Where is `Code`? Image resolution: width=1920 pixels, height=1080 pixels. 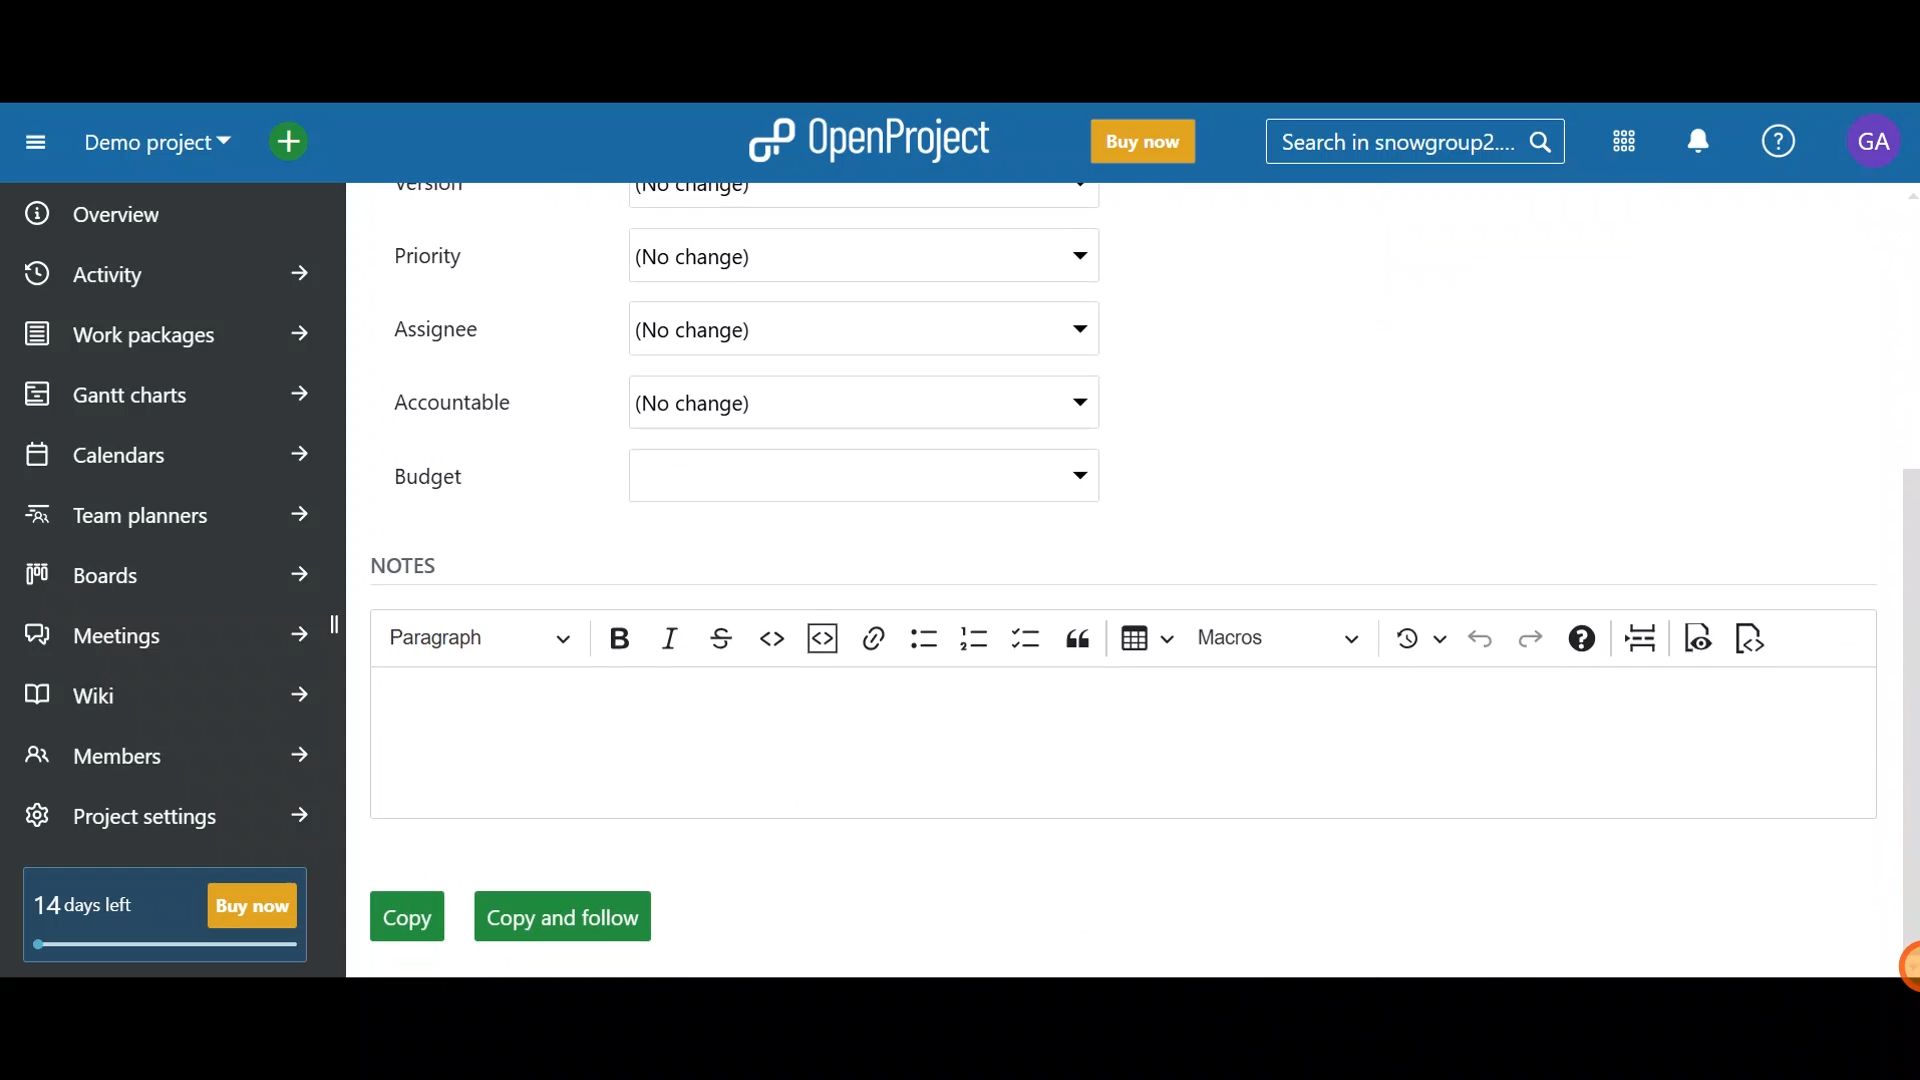
Code is located at coordinates (774, 640).